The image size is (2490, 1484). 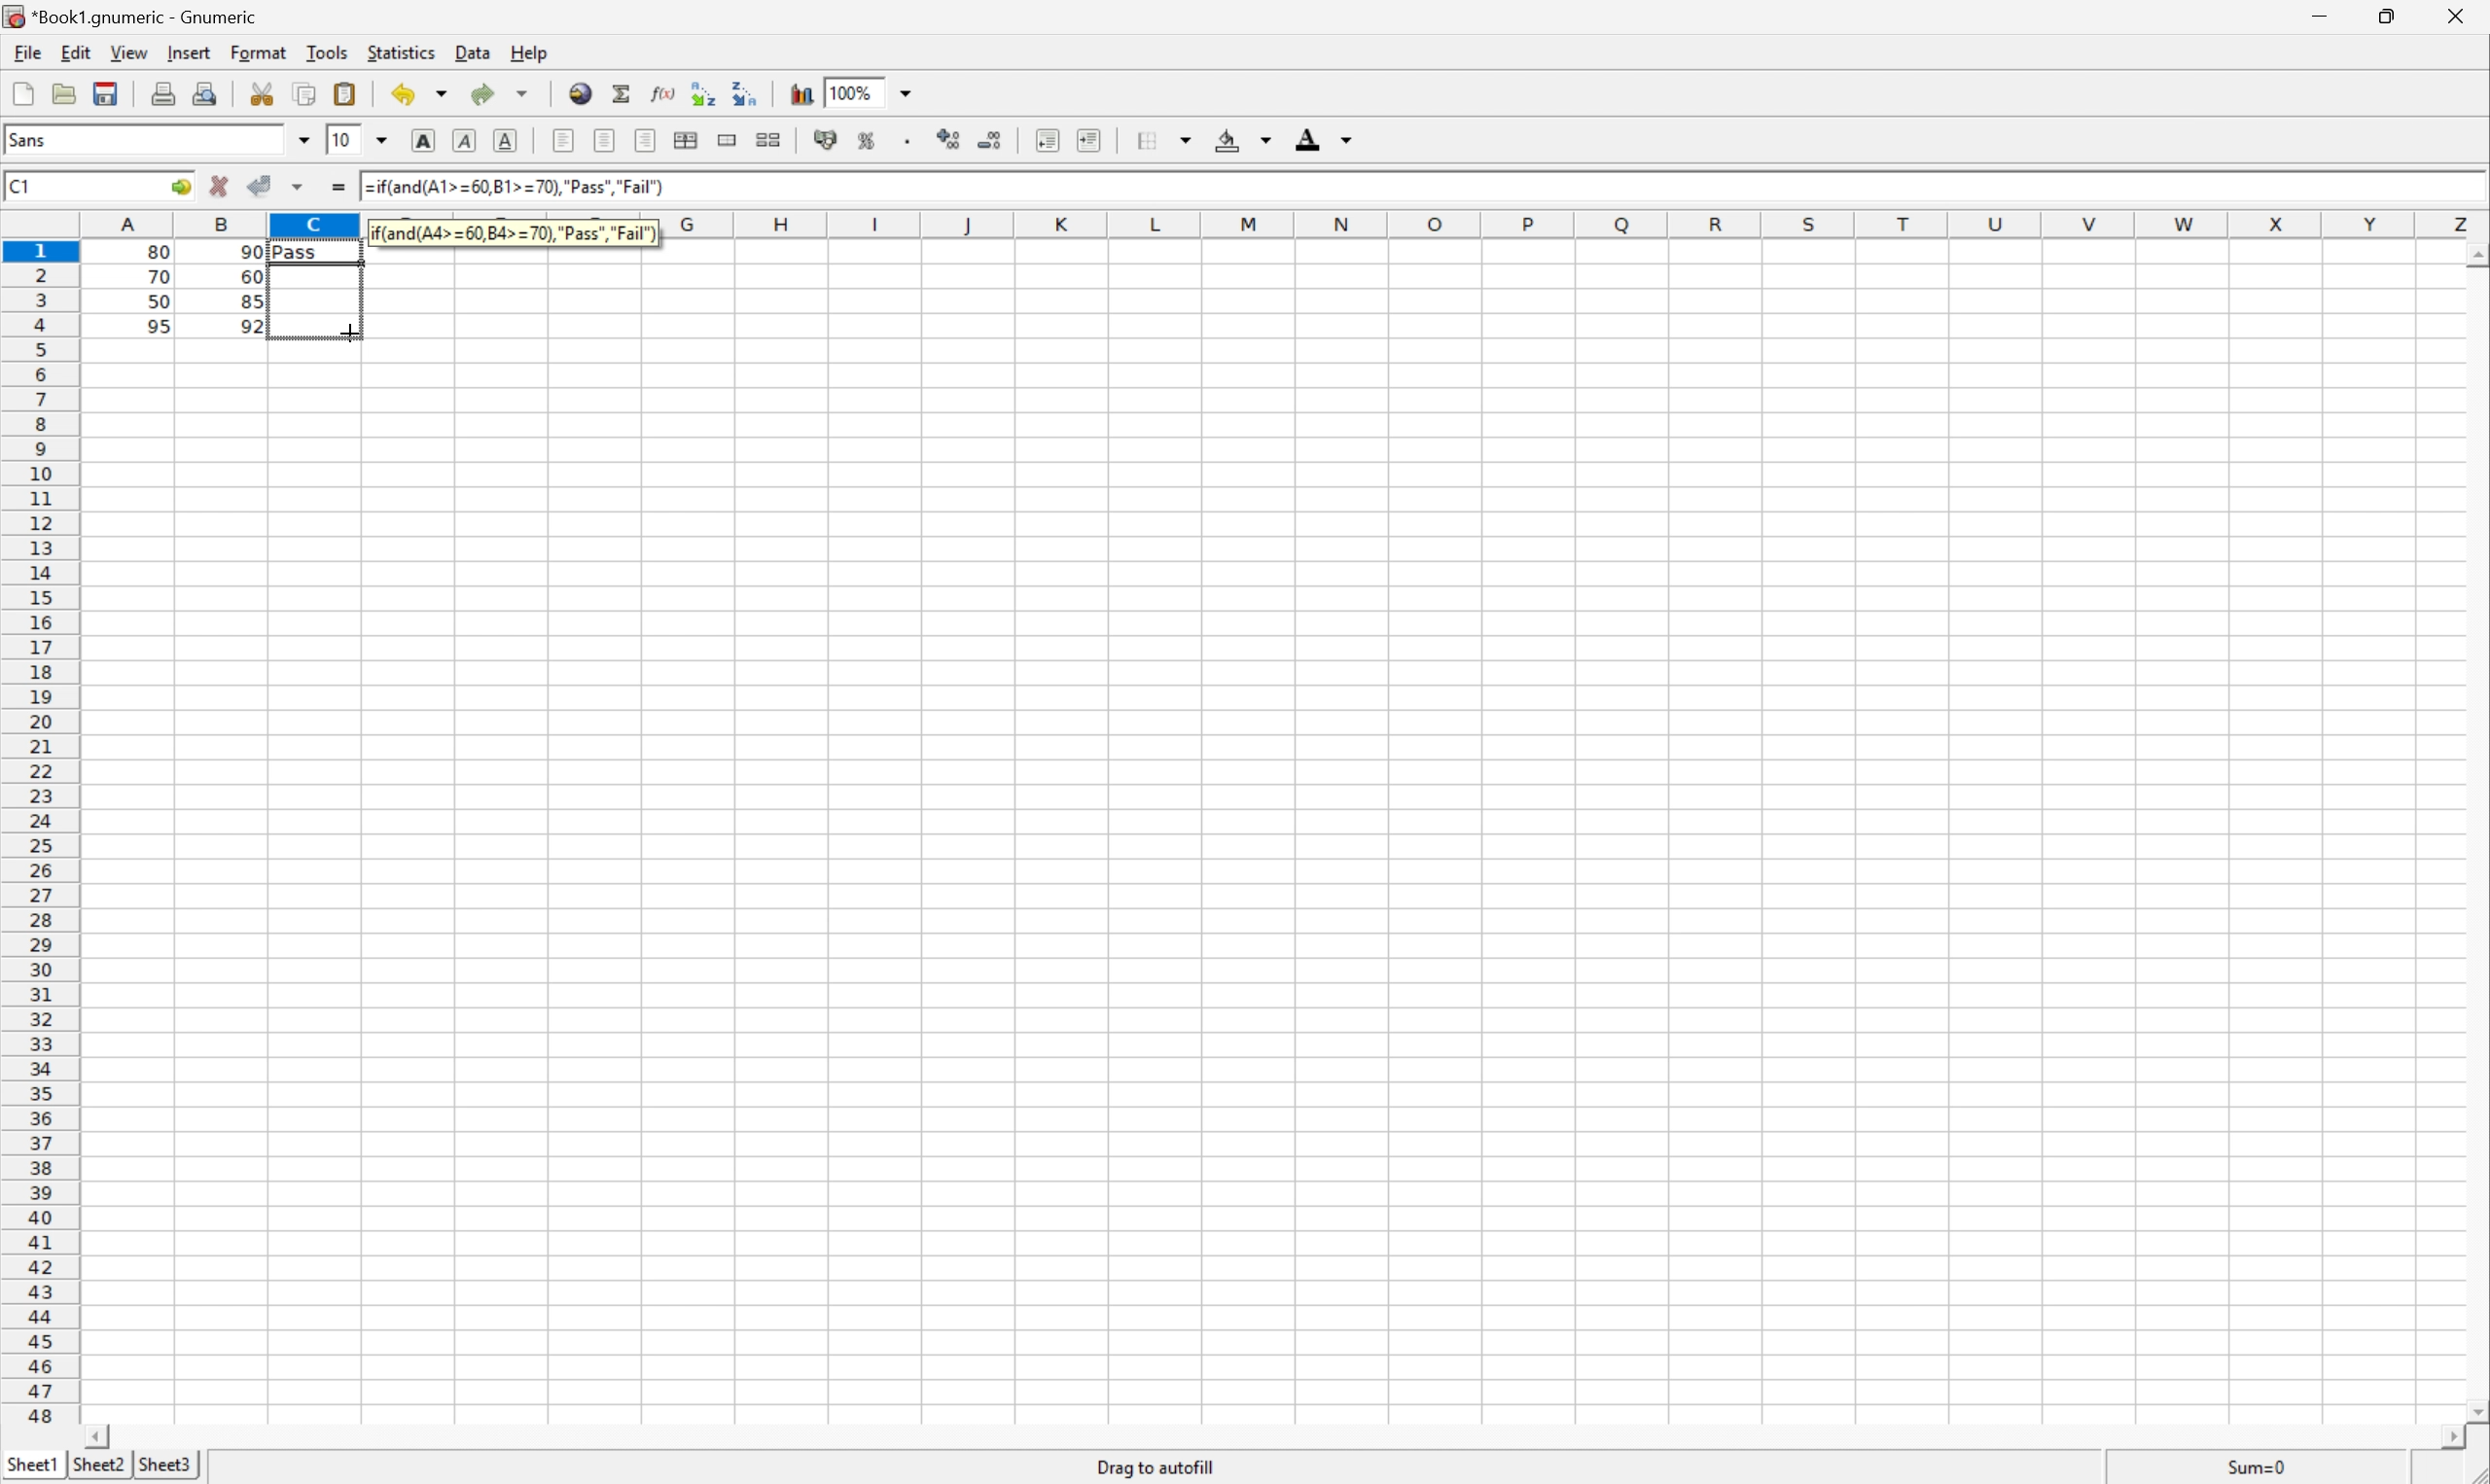 What do you see at coordinates (1163, 135) in the screenshot?
I see `Borders` at bounding box center [1163, 135].